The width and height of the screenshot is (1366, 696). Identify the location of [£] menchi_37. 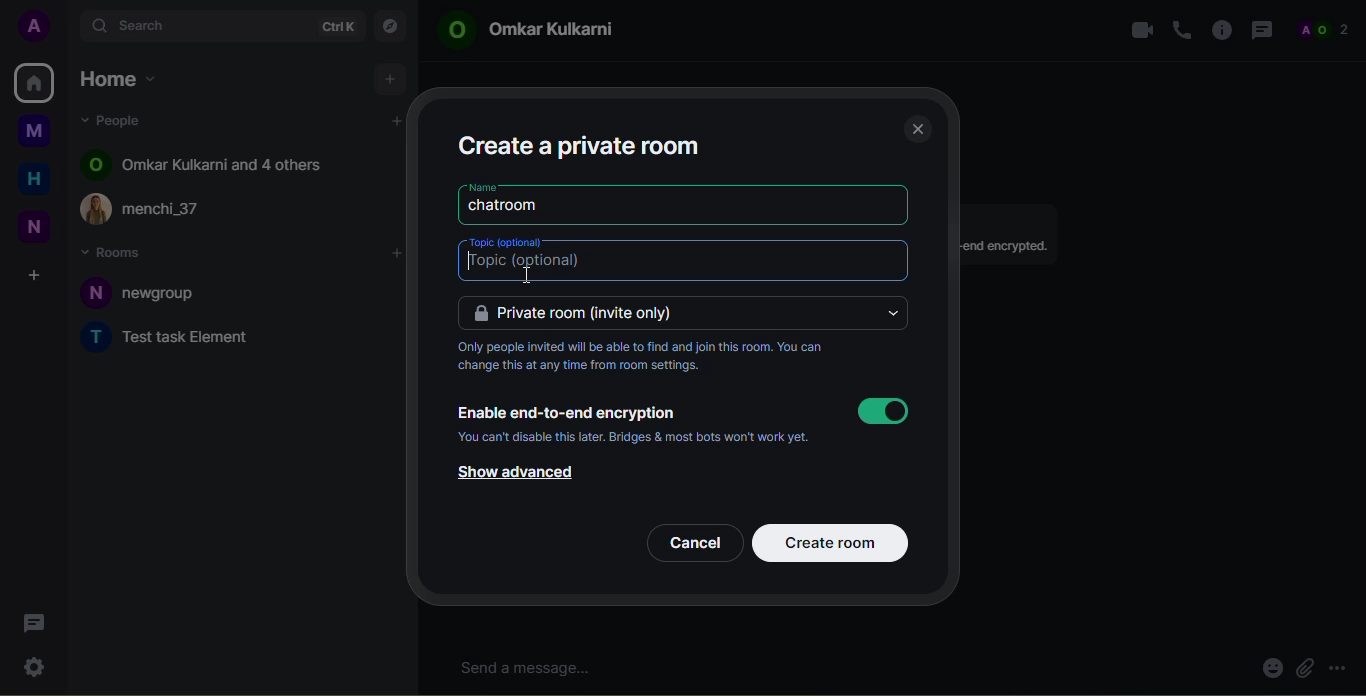
(158, 209).